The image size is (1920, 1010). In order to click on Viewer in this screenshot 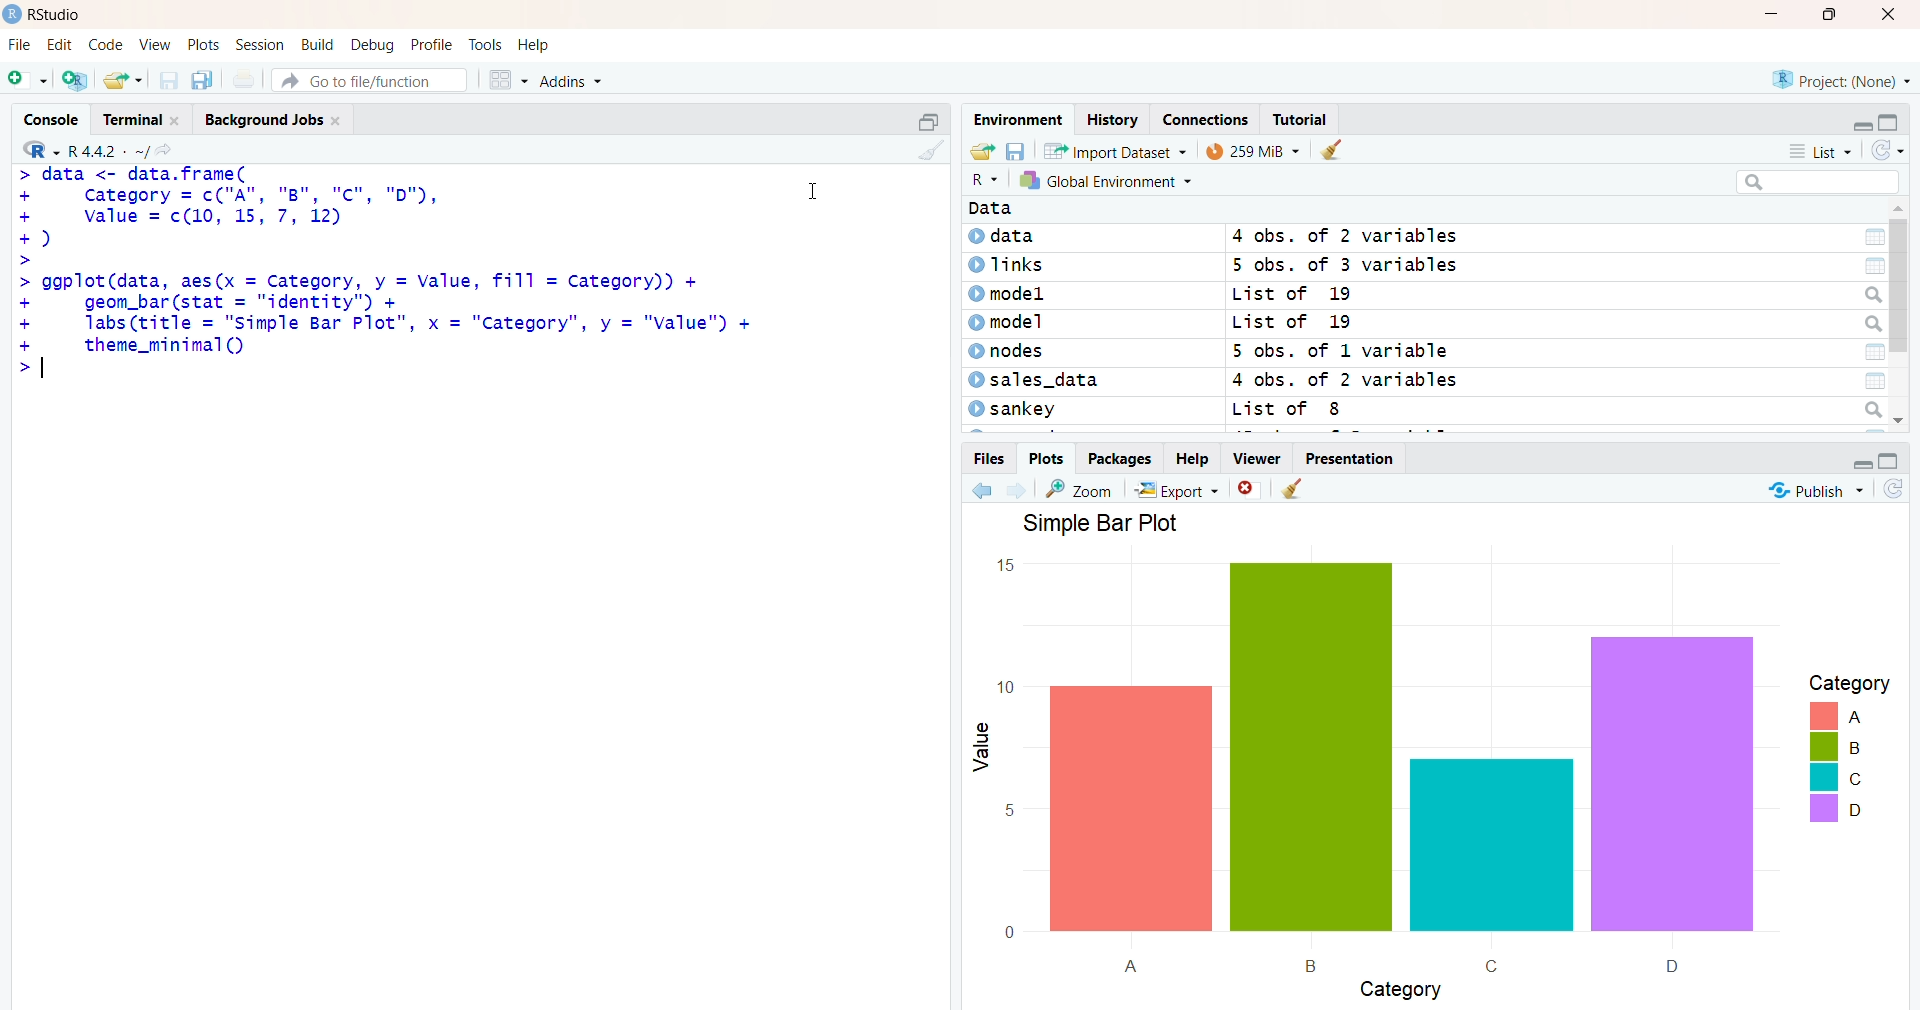, I will do `click(1254, 457)`.